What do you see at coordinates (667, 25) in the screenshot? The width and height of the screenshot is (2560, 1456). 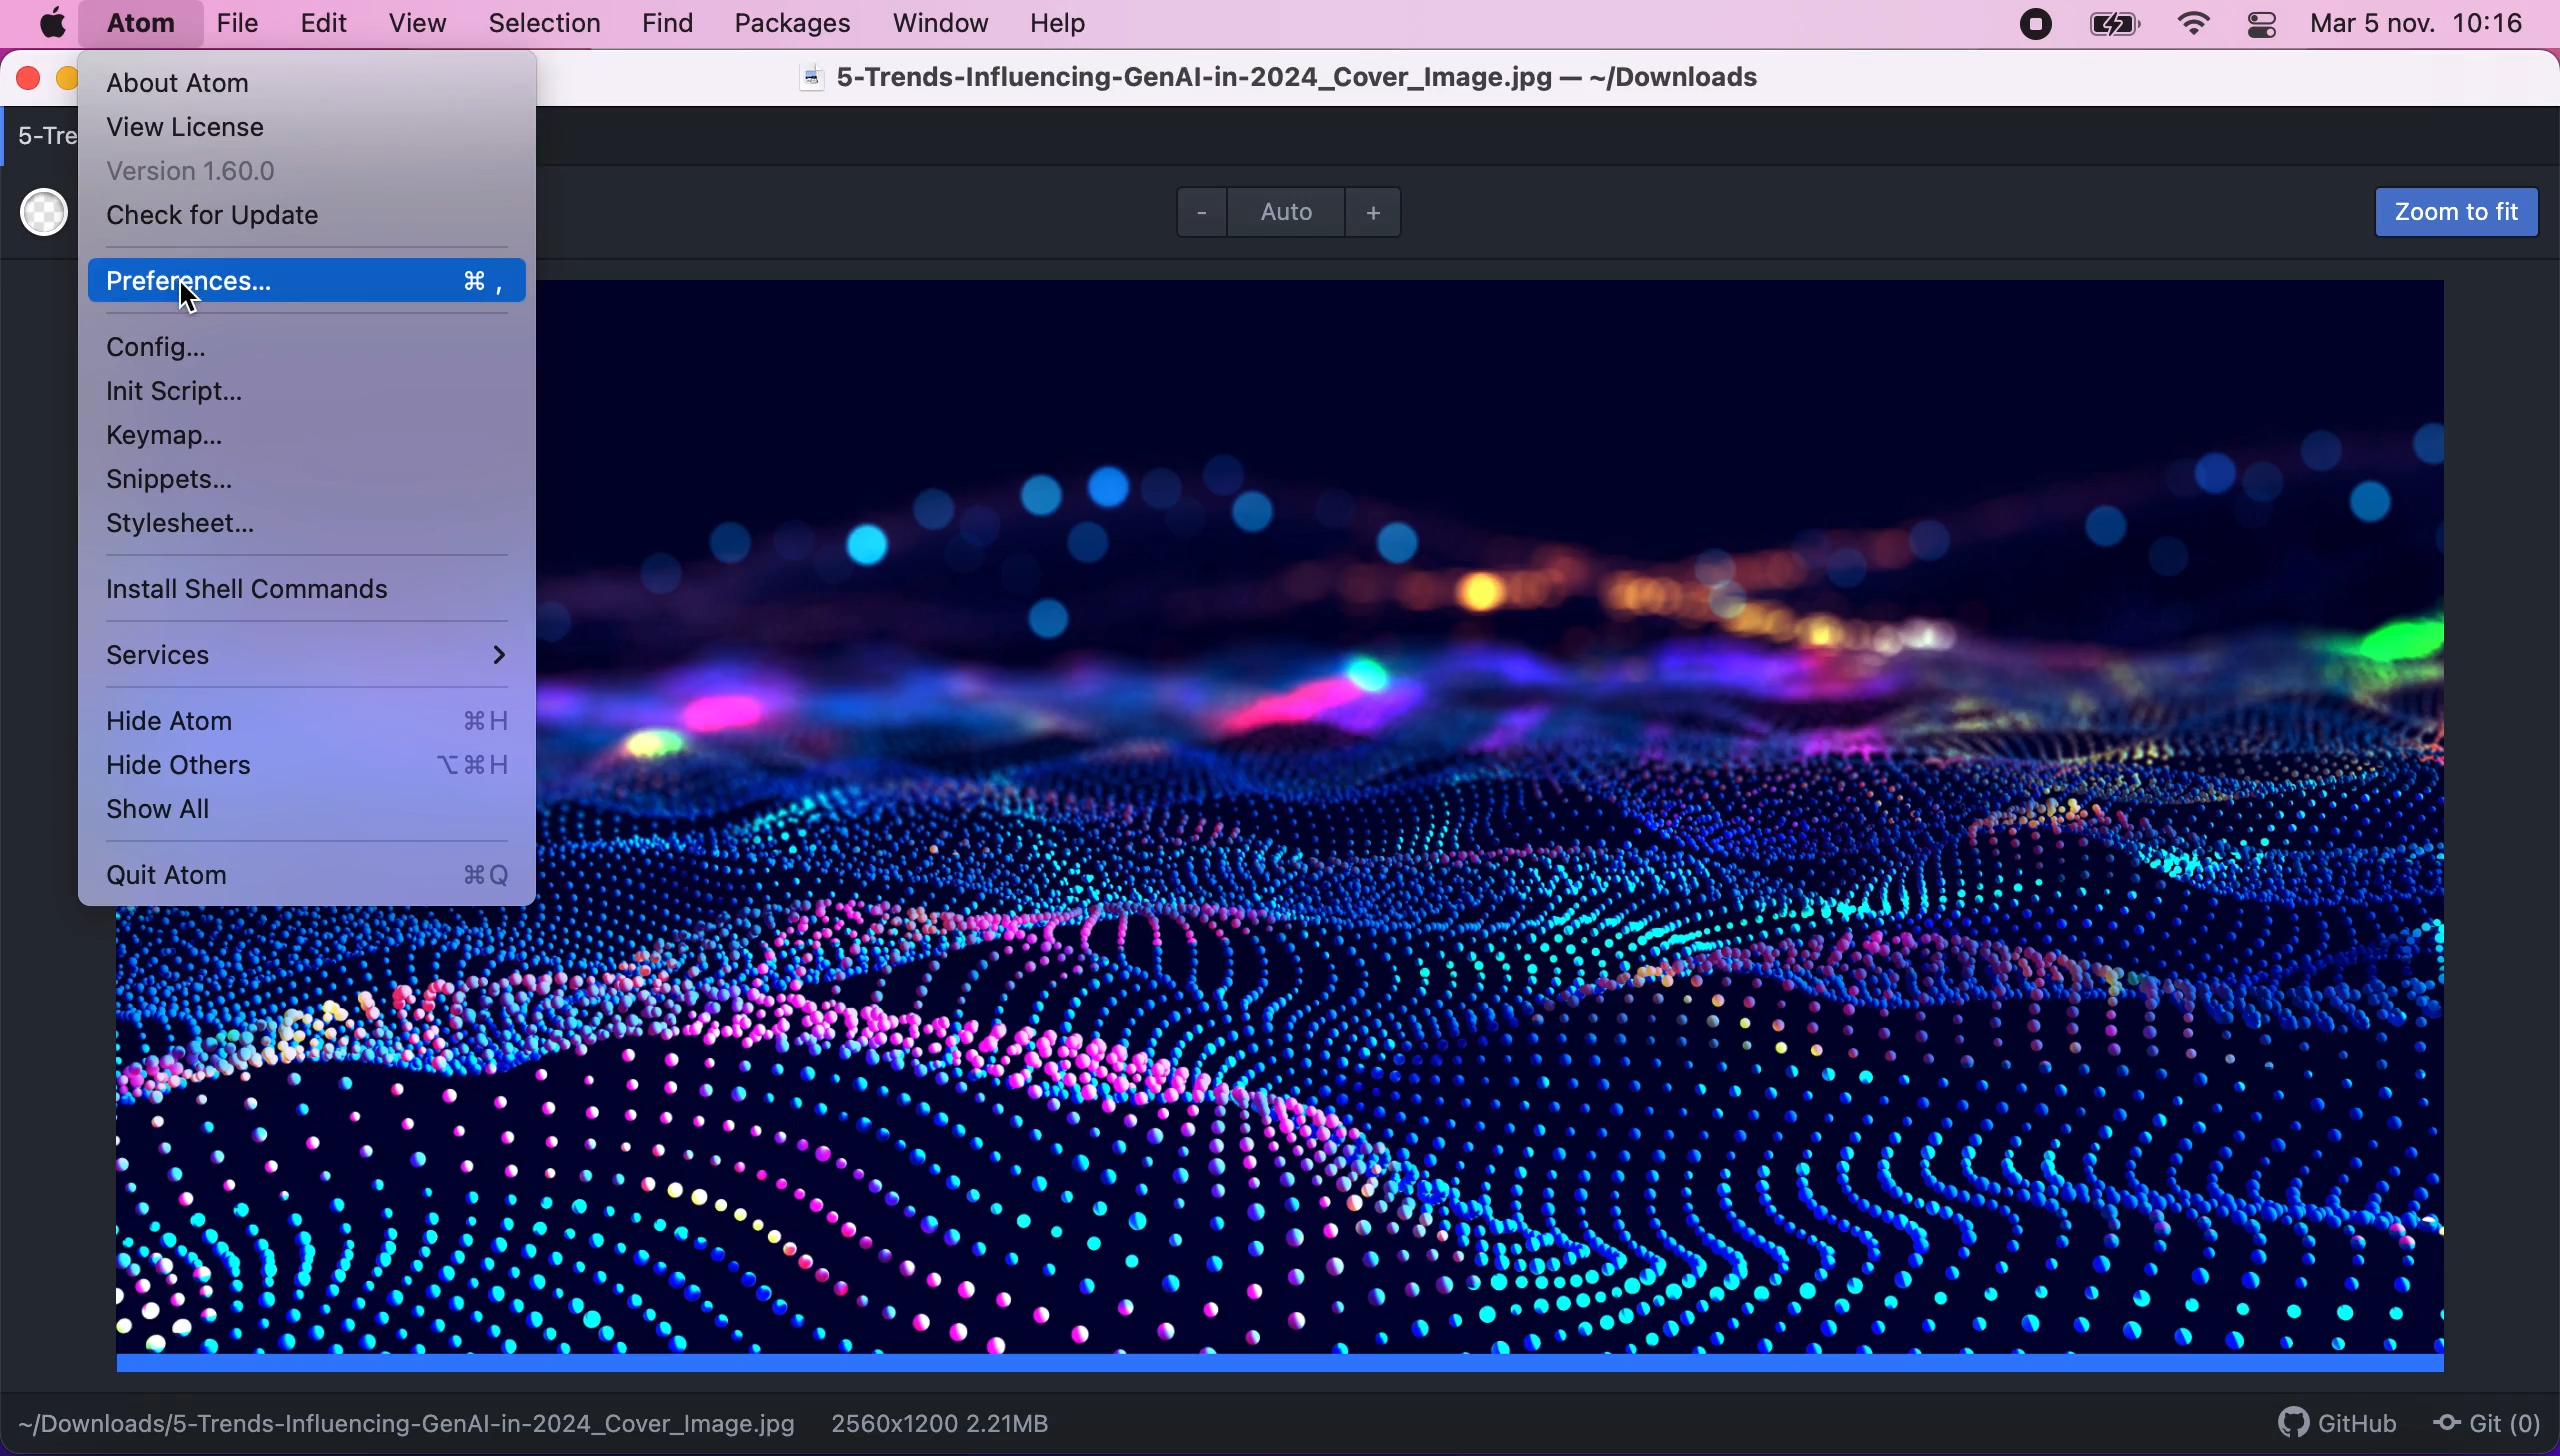 I see `find` at bounding box center [667, 25].